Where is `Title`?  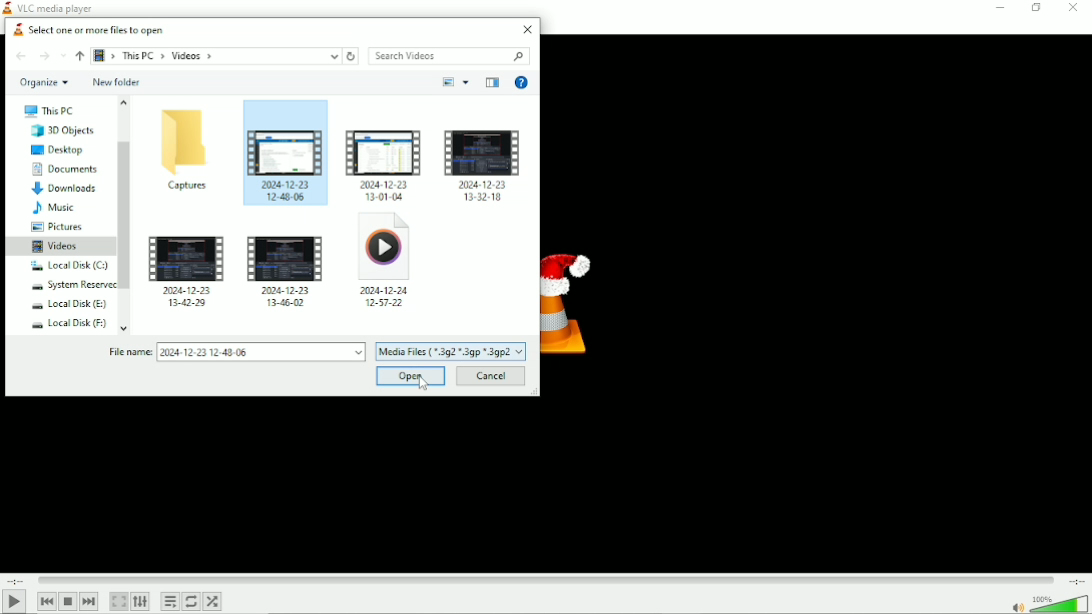 Title is located at coordinates (50, 7).